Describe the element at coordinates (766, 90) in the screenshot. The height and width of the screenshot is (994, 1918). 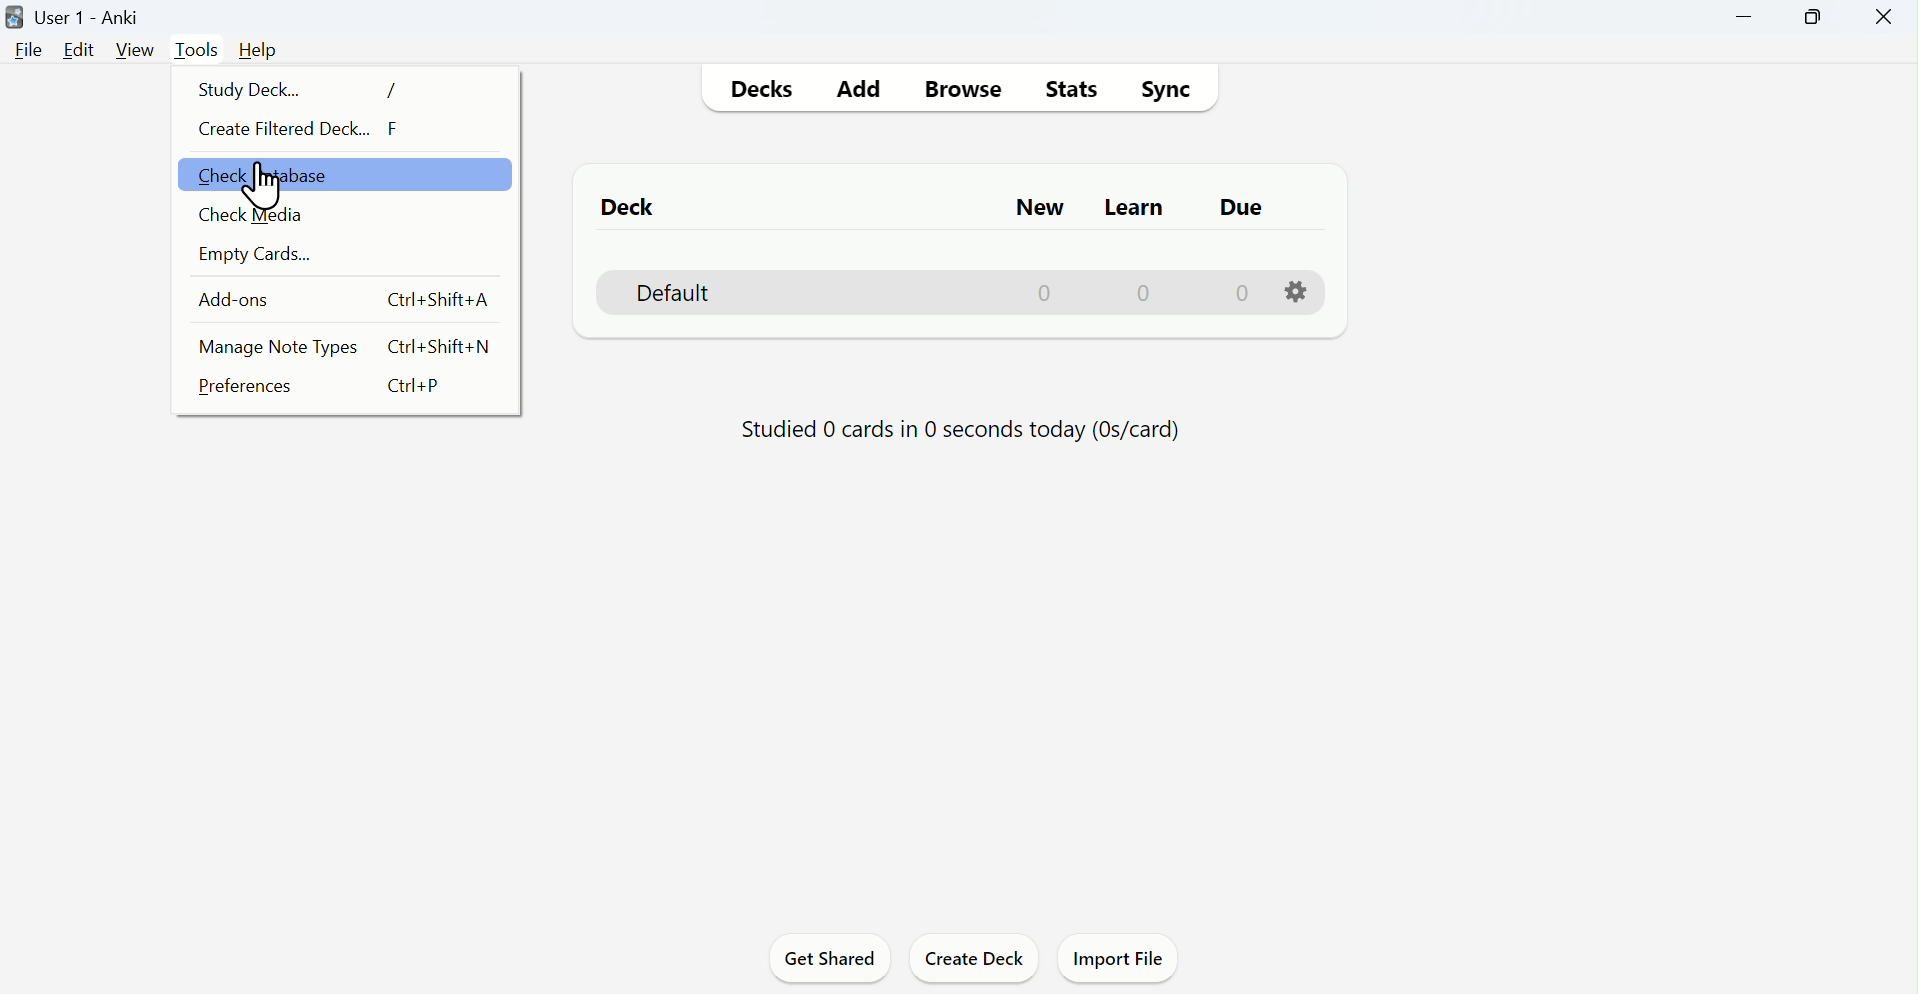
I see `Decks` at that location.